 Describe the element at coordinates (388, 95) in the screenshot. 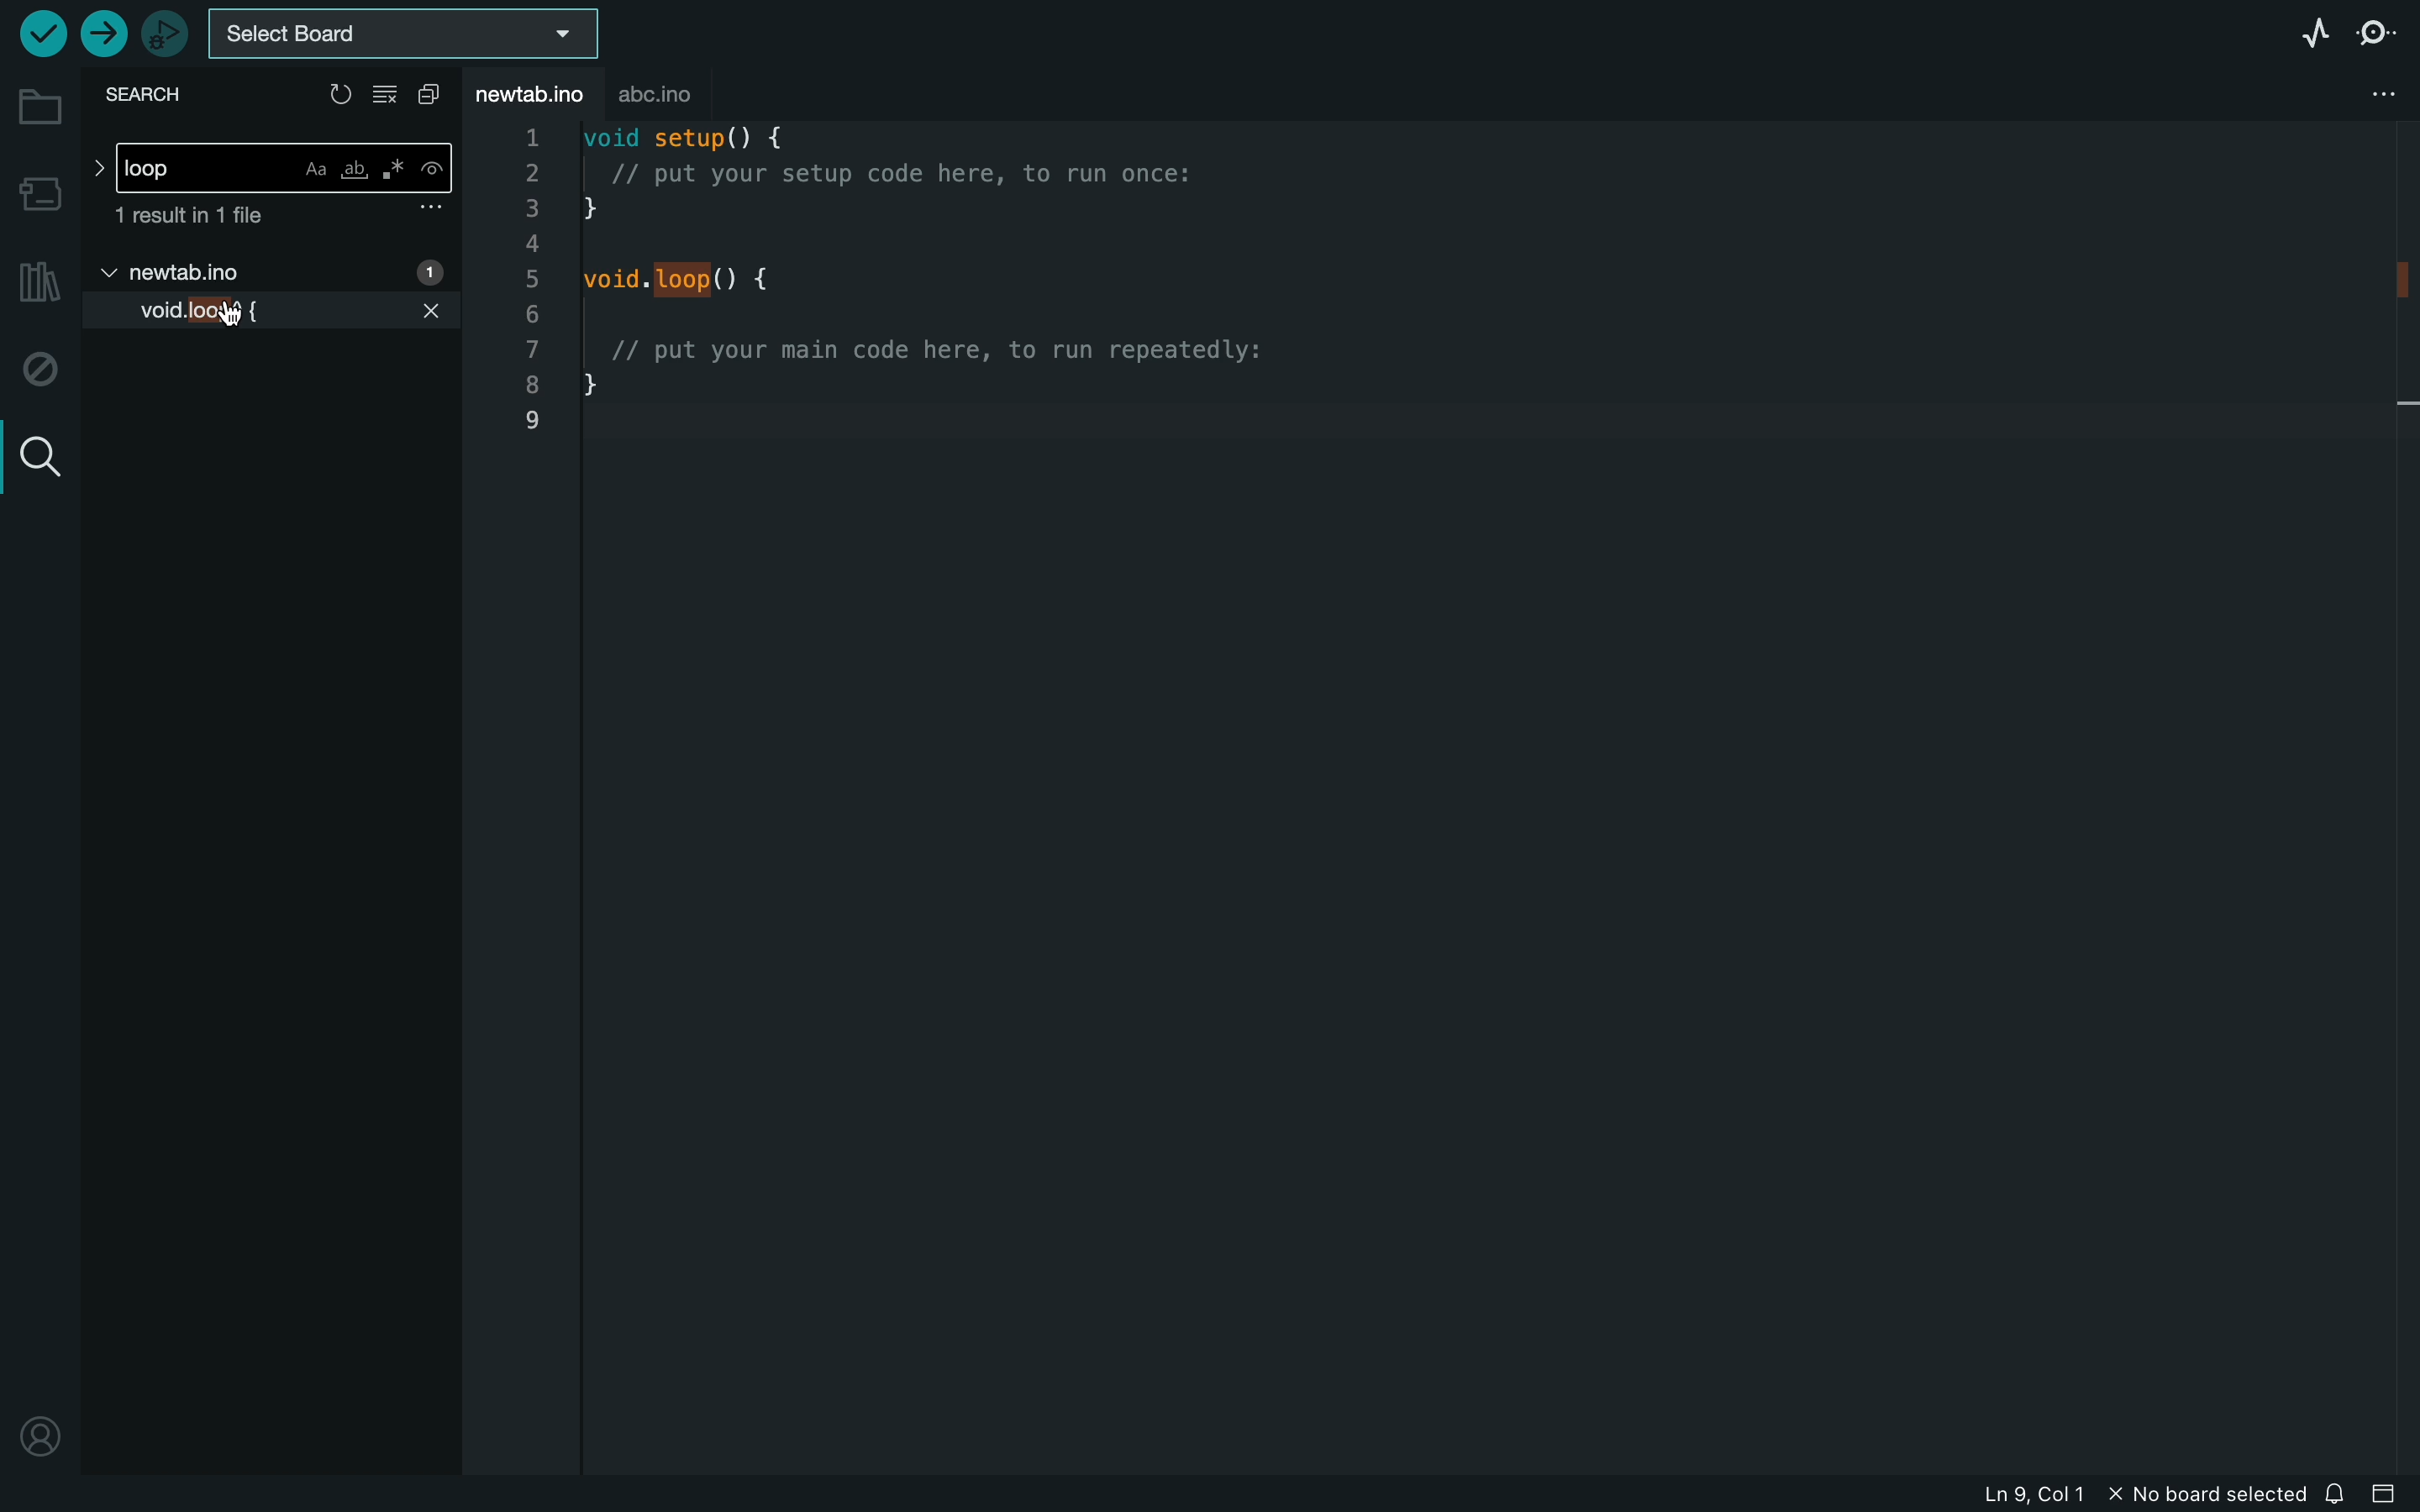

I see `clear` at that location.